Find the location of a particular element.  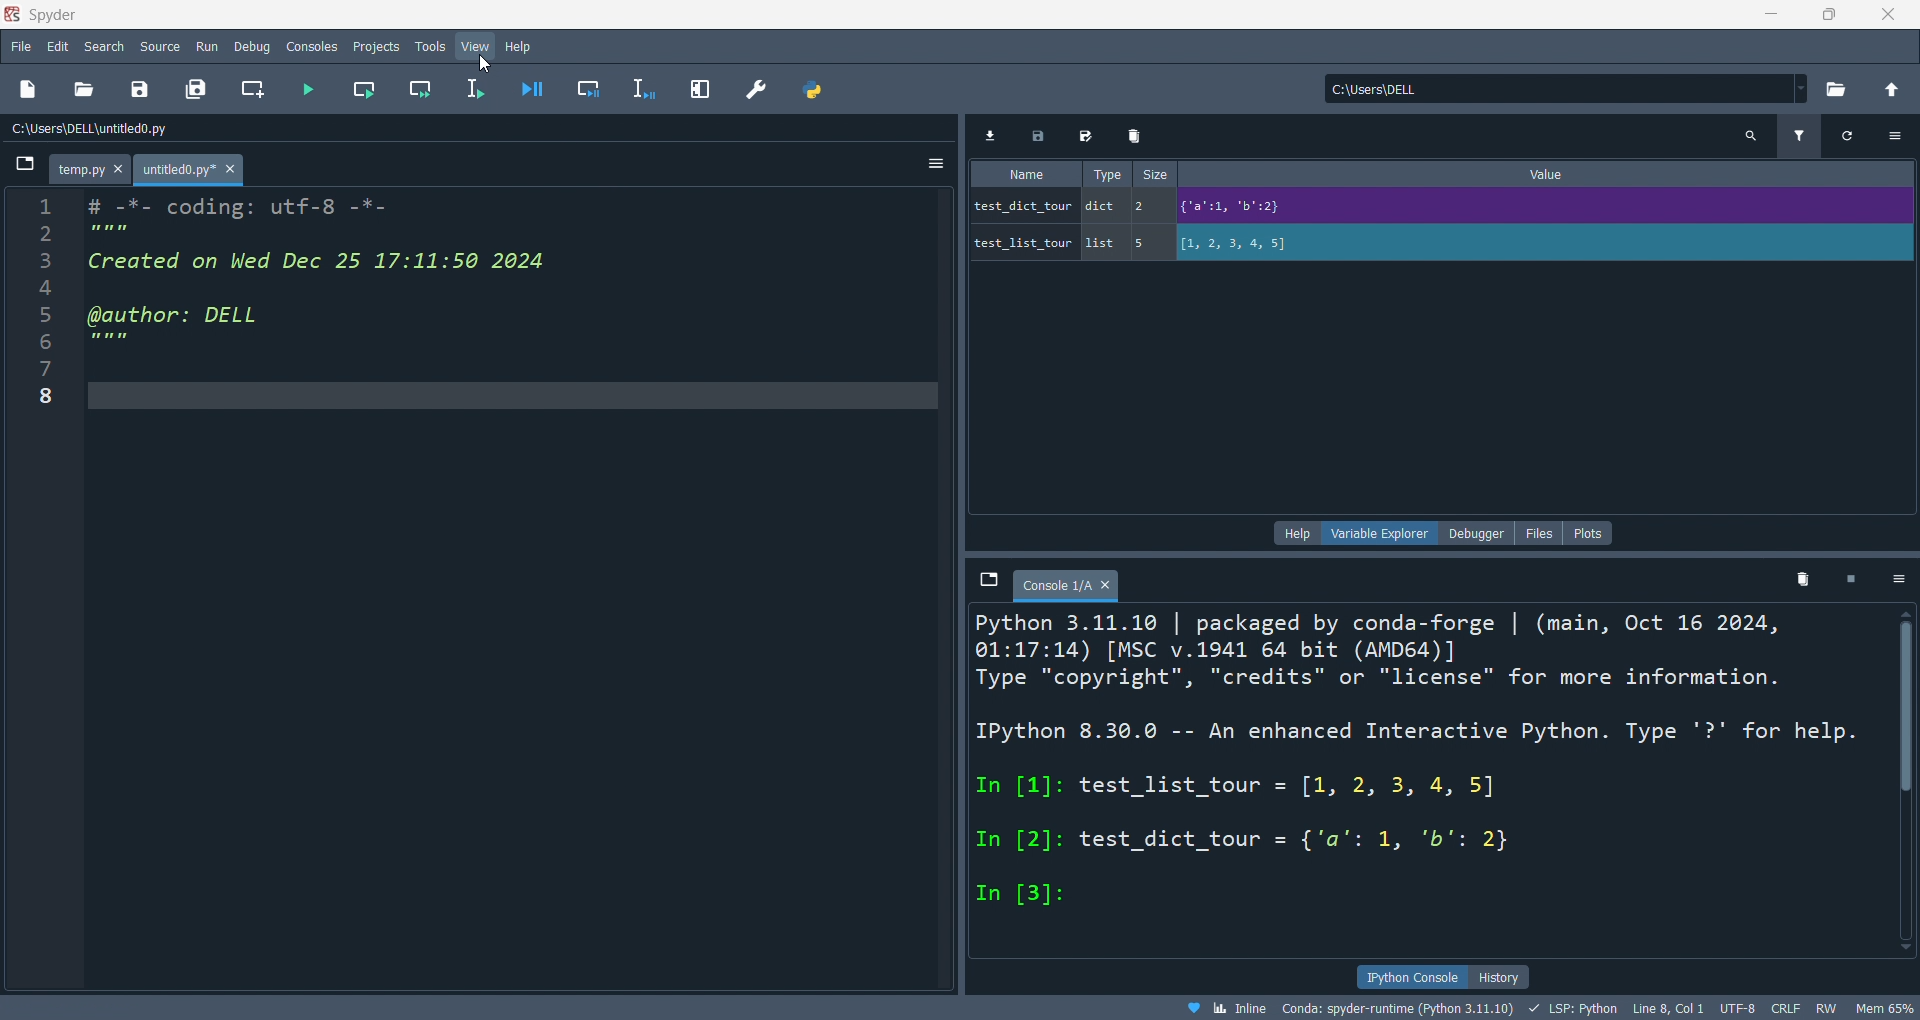

Inline Conda: spyder-runtime (Python 3.11.10) LSP: Python Line 8, Col 1 UTF-8 CRLF RW Mem 65% is located at coordinates (1536, 1008).